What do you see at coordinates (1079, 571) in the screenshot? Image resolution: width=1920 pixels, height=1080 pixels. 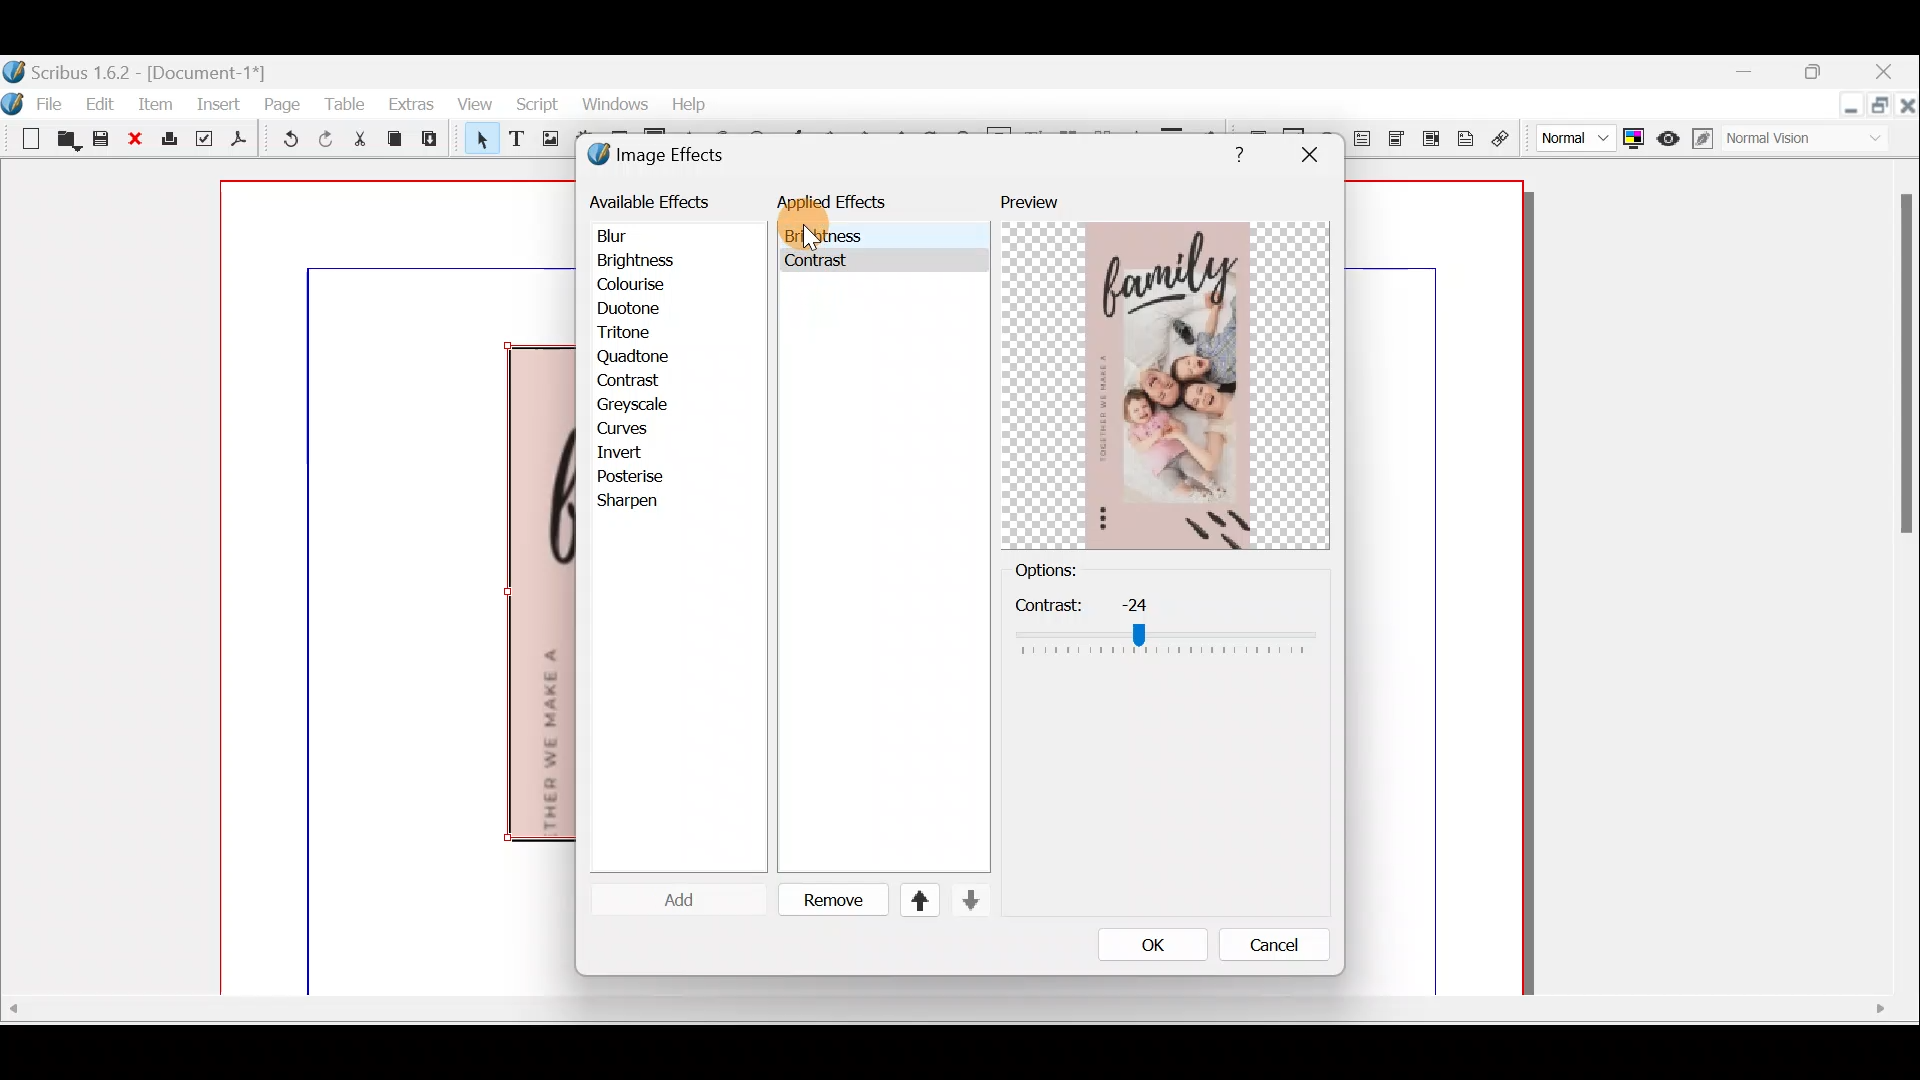 I see `Options` at bounding box center [1079, 571].